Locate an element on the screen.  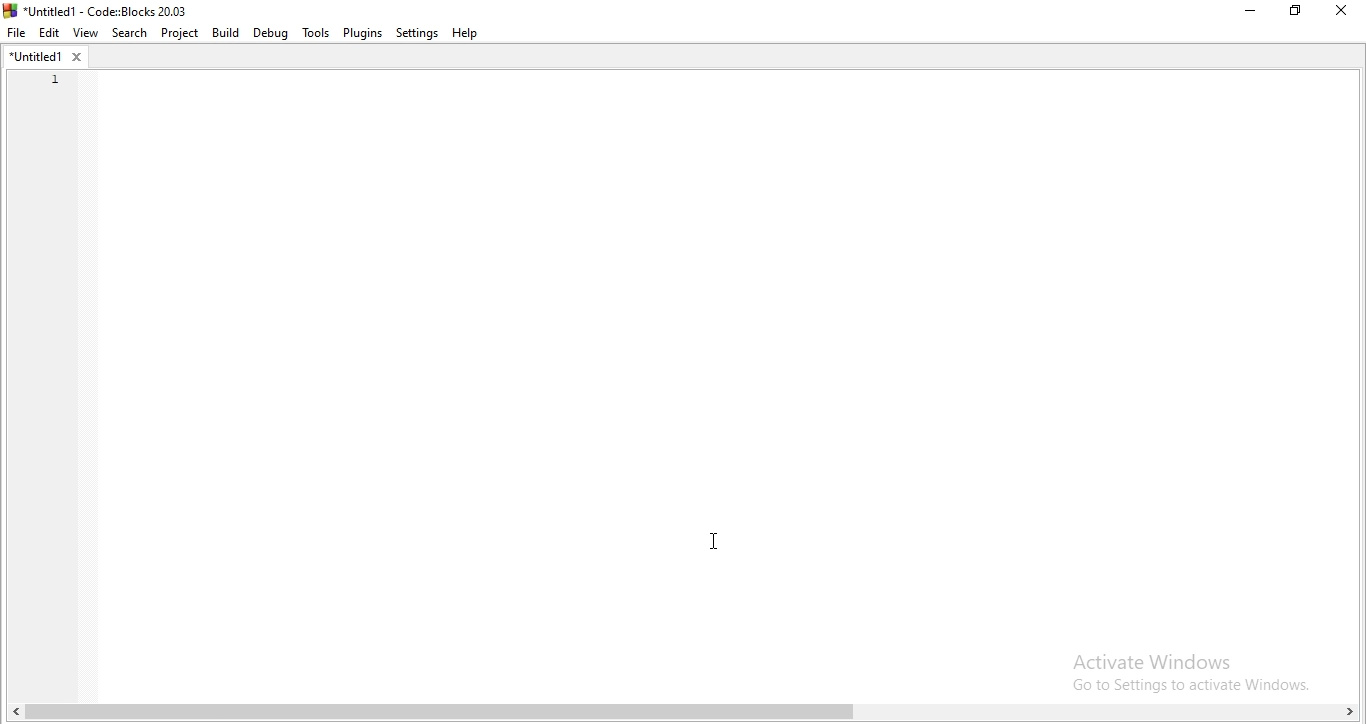
Close is located at coordinates (1337, 14).